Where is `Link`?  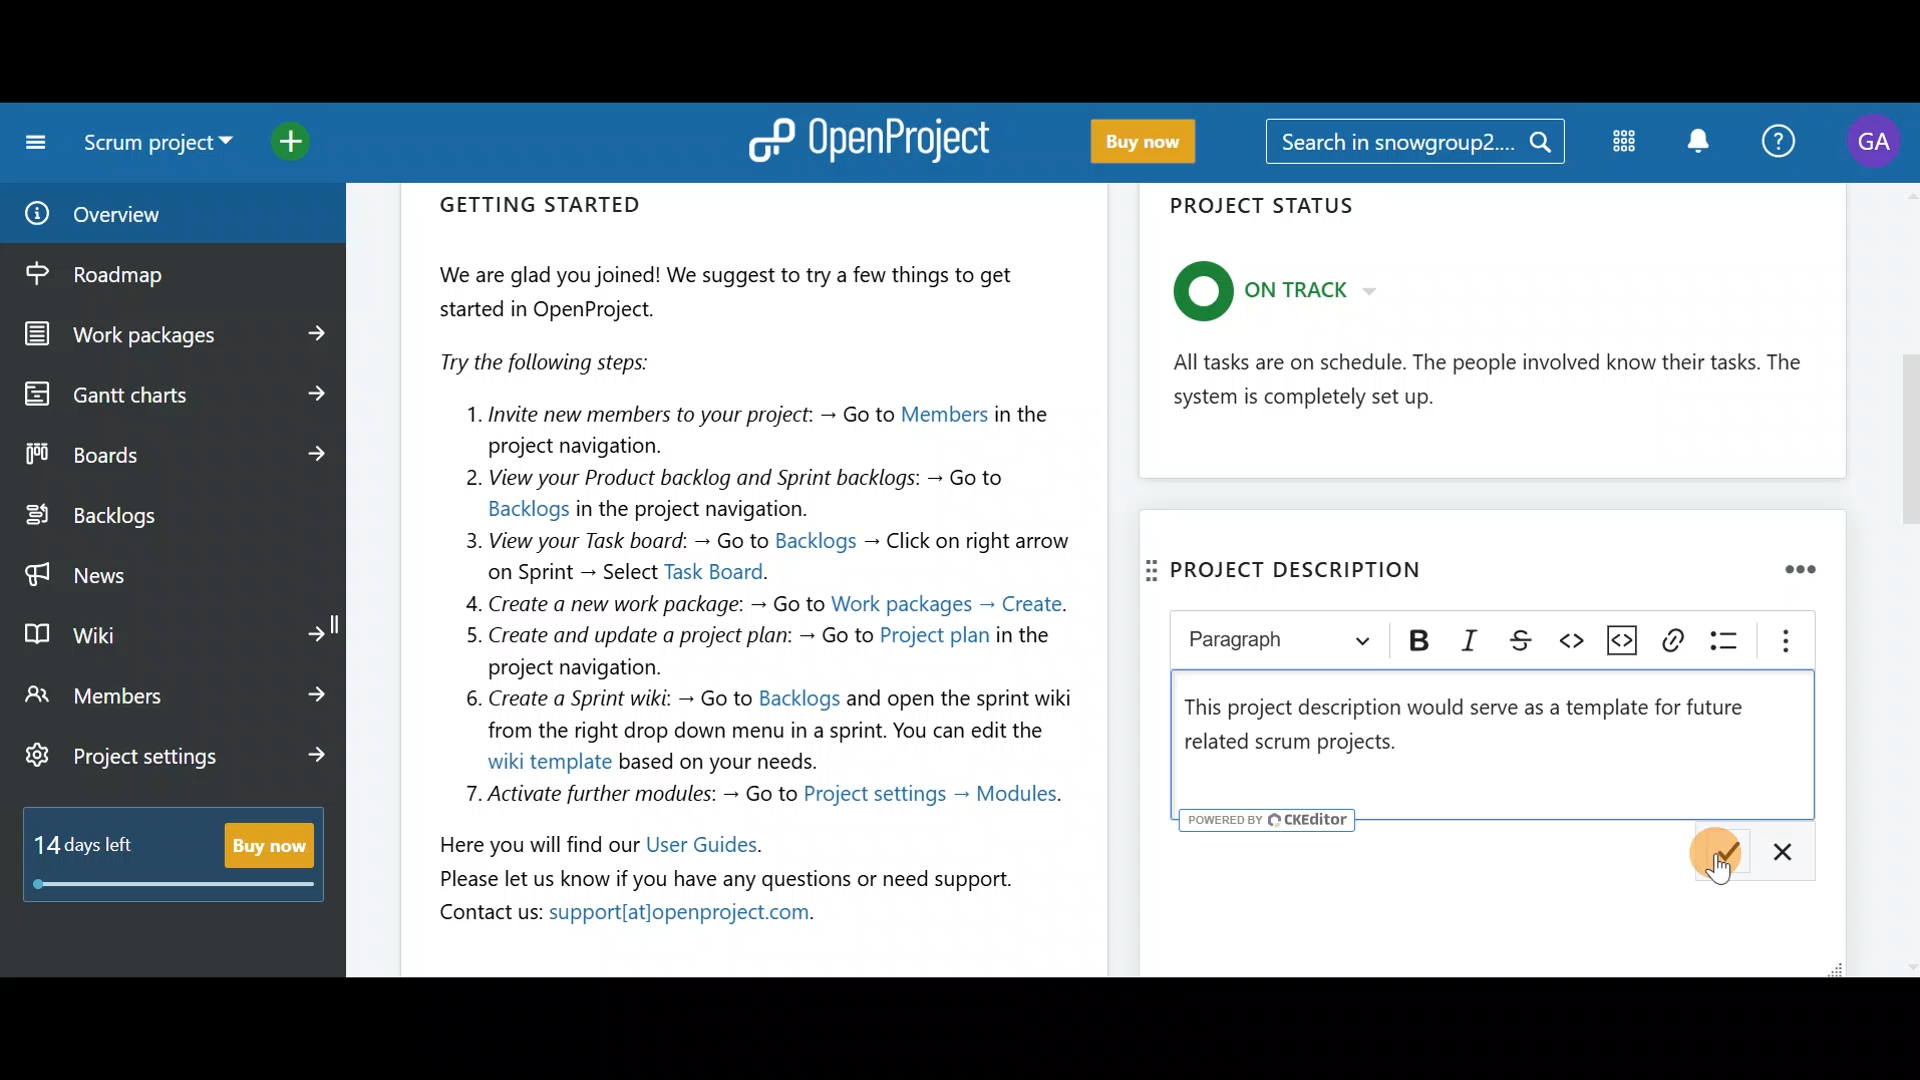
Link is located at coordinates (1679, 649).